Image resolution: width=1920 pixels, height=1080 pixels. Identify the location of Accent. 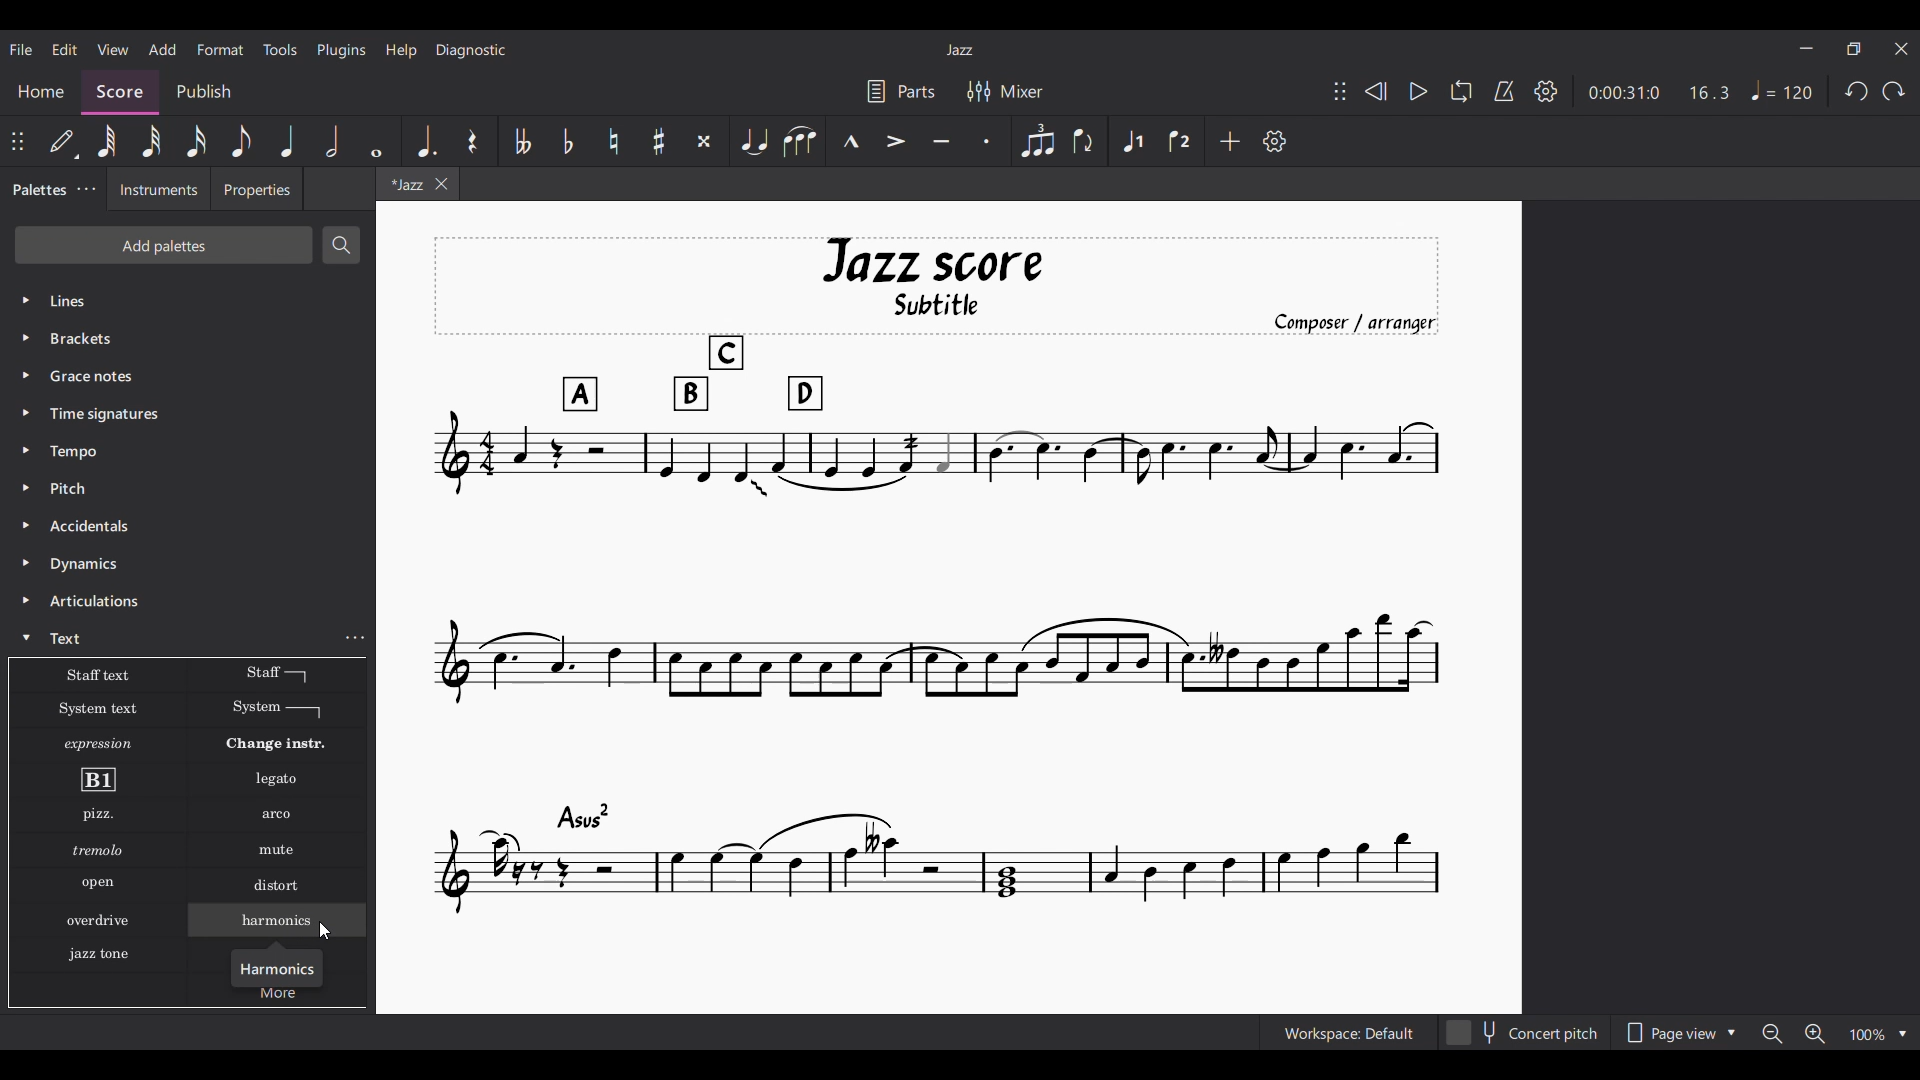
(896, 141).